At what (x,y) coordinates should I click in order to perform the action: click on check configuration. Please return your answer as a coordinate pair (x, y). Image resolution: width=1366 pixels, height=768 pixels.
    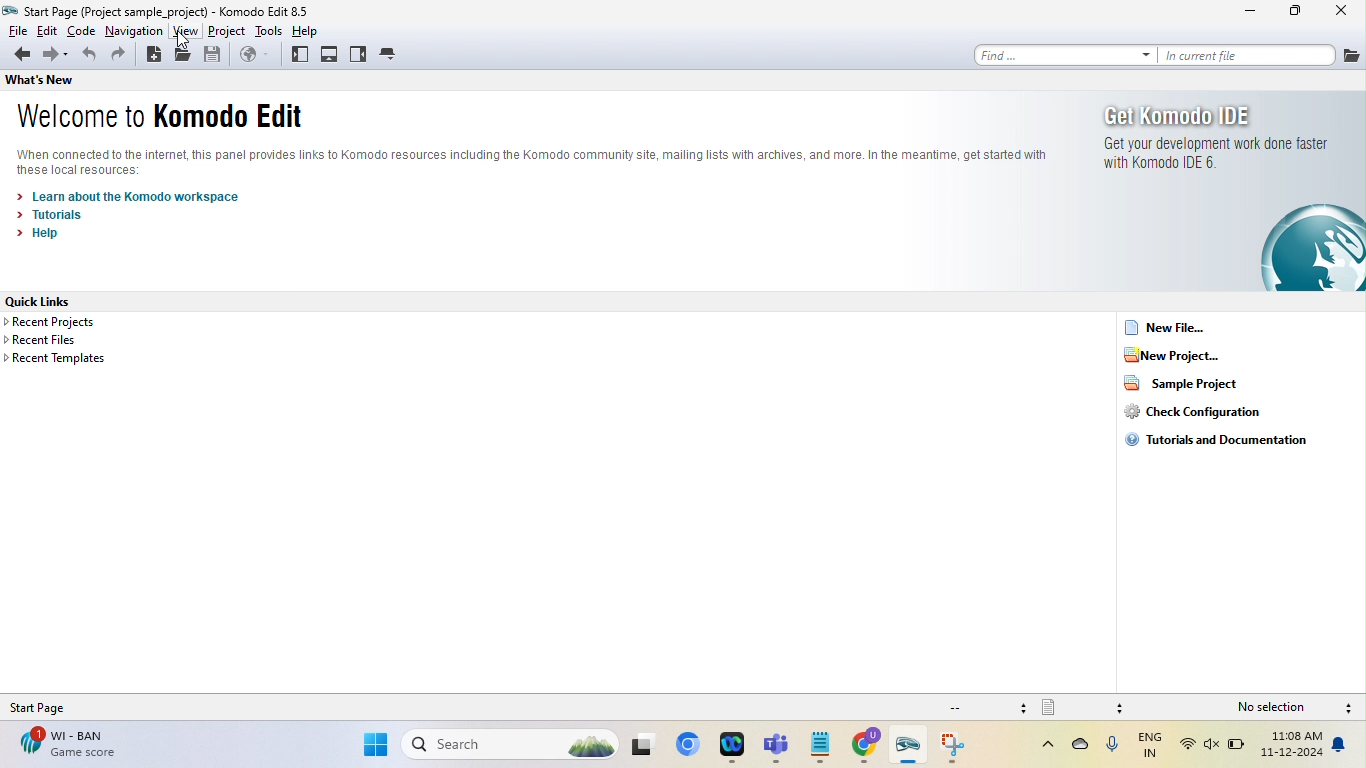
    Looking at the image, I should click on (1216, 411).